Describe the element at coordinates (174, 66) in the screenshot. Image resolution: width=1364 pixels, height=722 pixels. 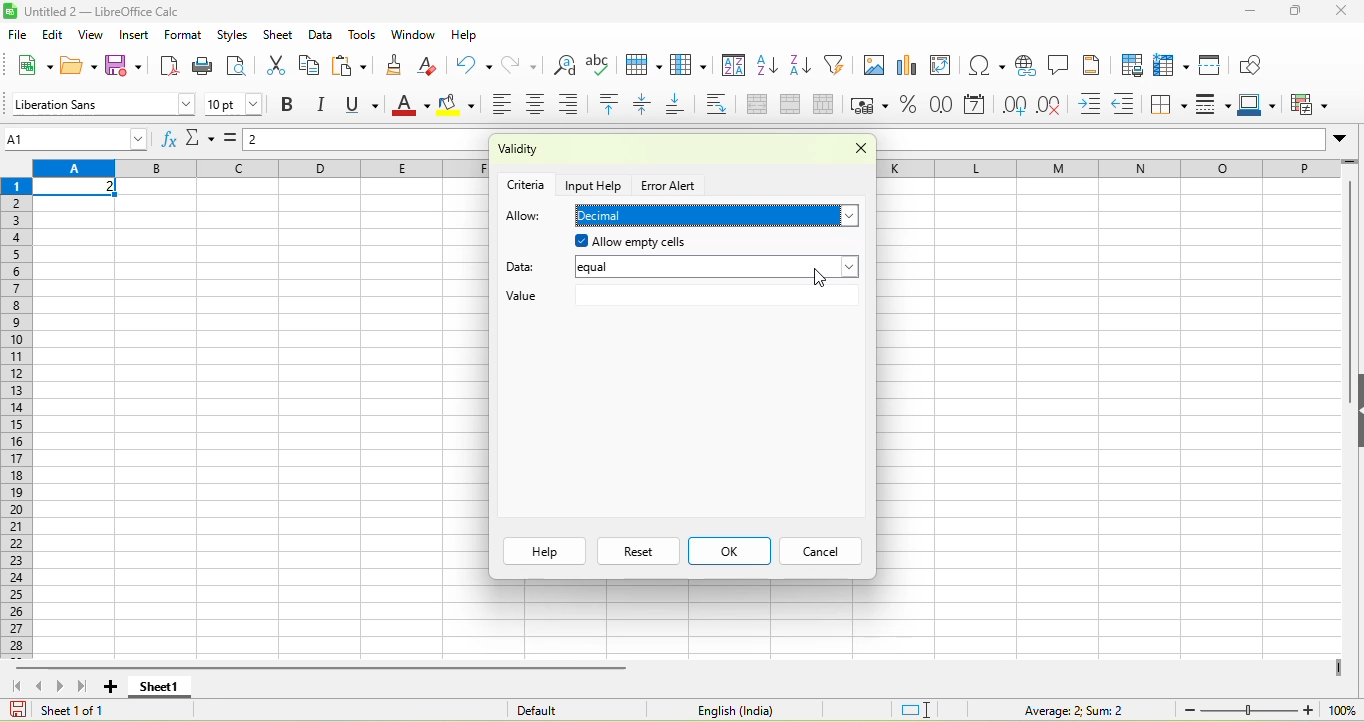
I see `export directly as pdf` at that location.